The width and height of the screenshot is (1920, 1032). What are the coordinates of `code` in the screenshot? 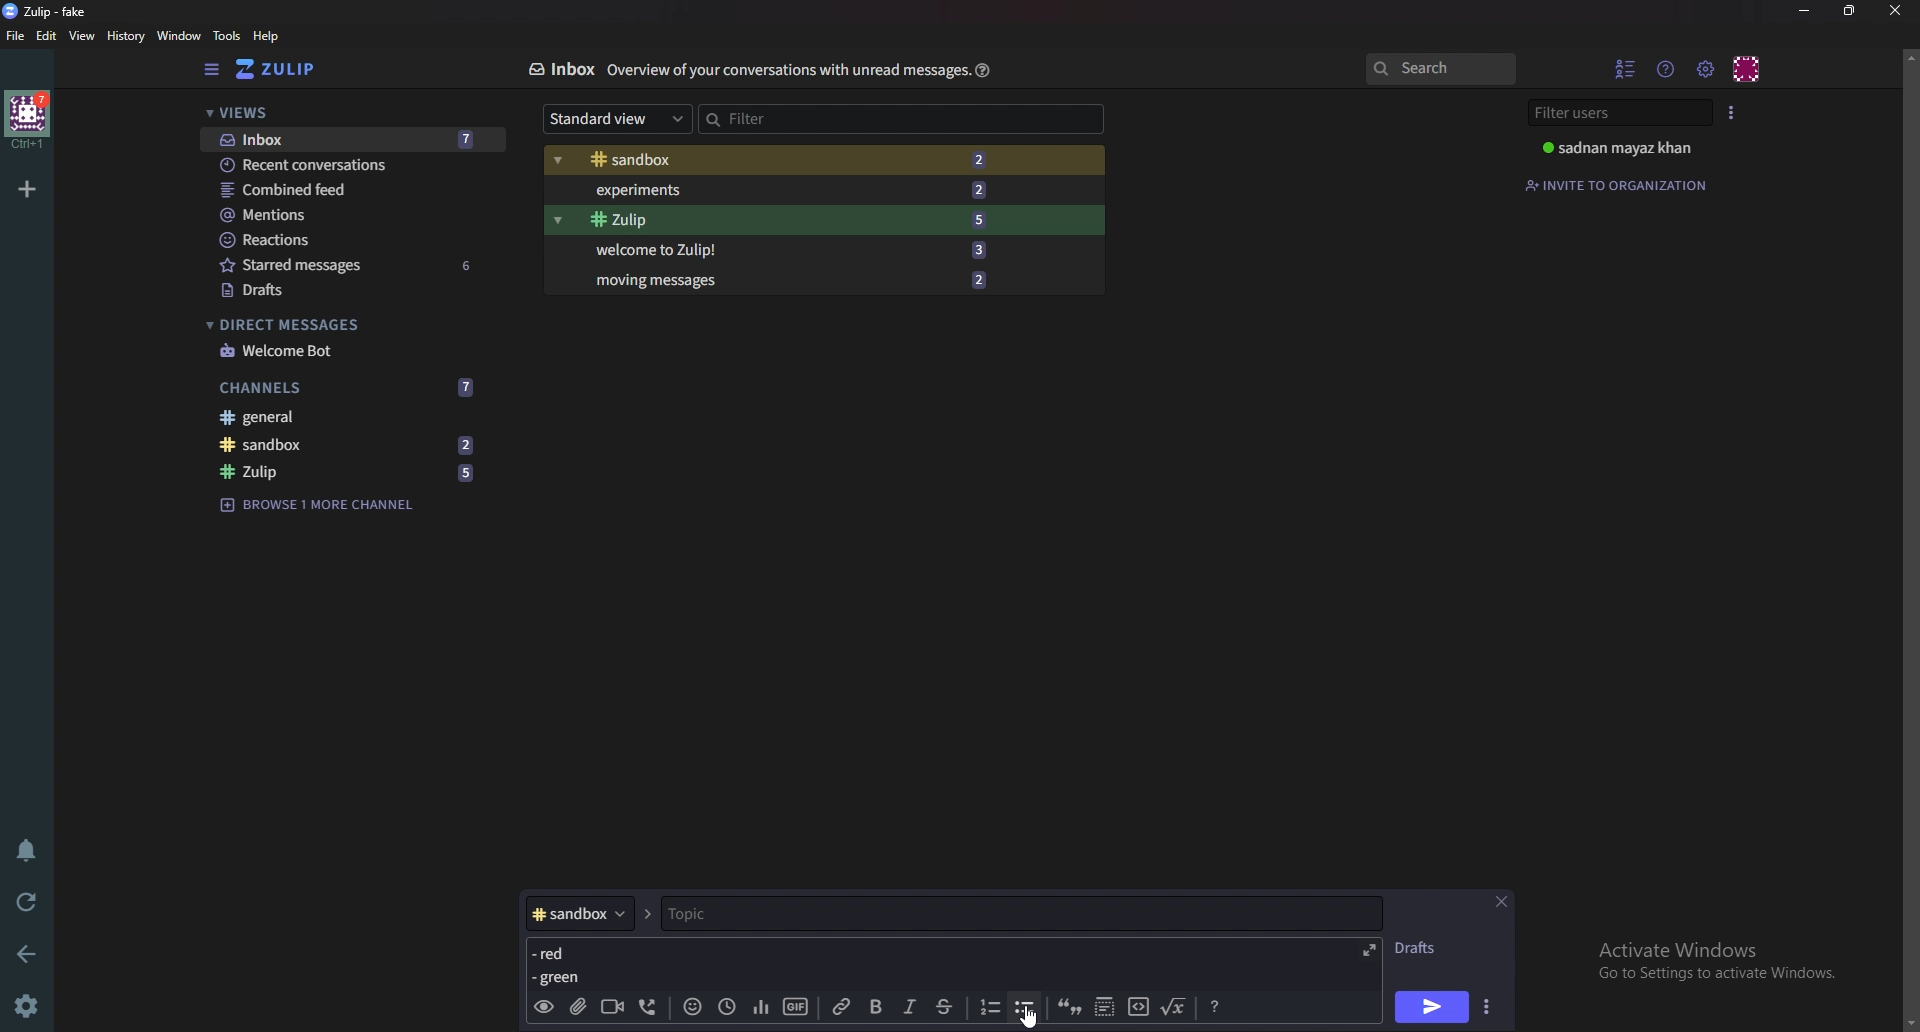 It's located at (1138, 1005).